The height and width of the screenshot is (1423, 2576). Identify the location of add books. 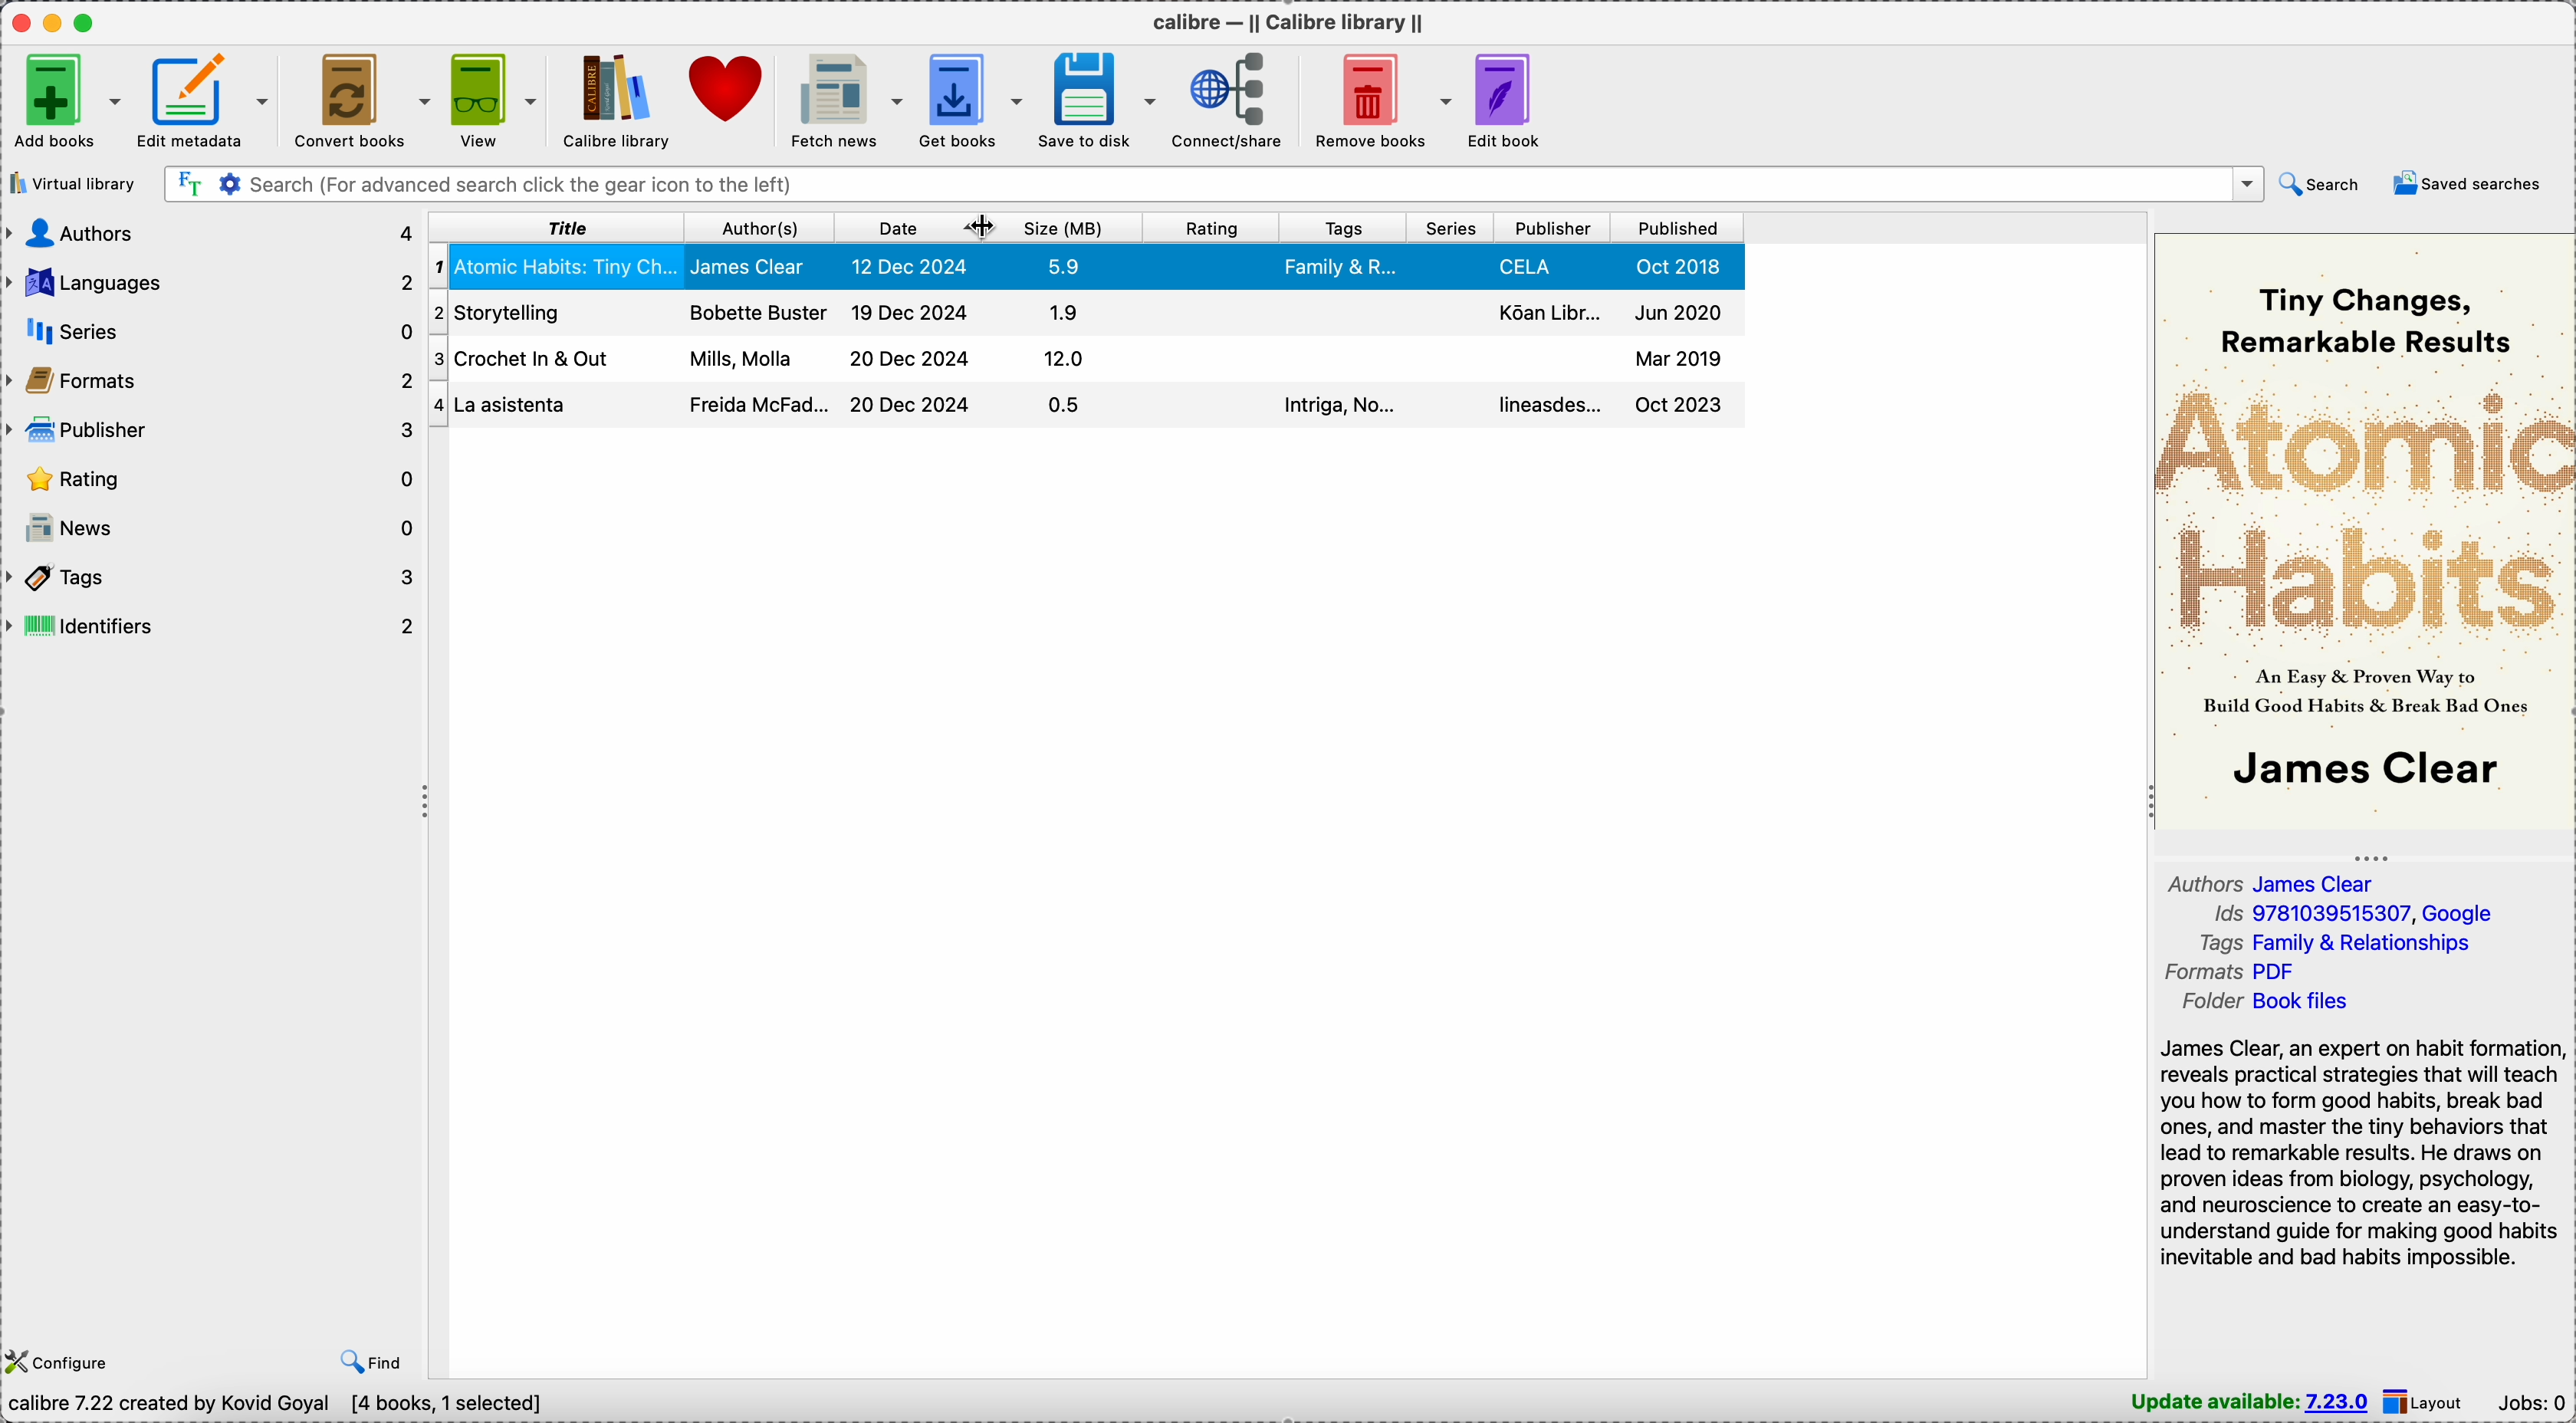
(64, 102).